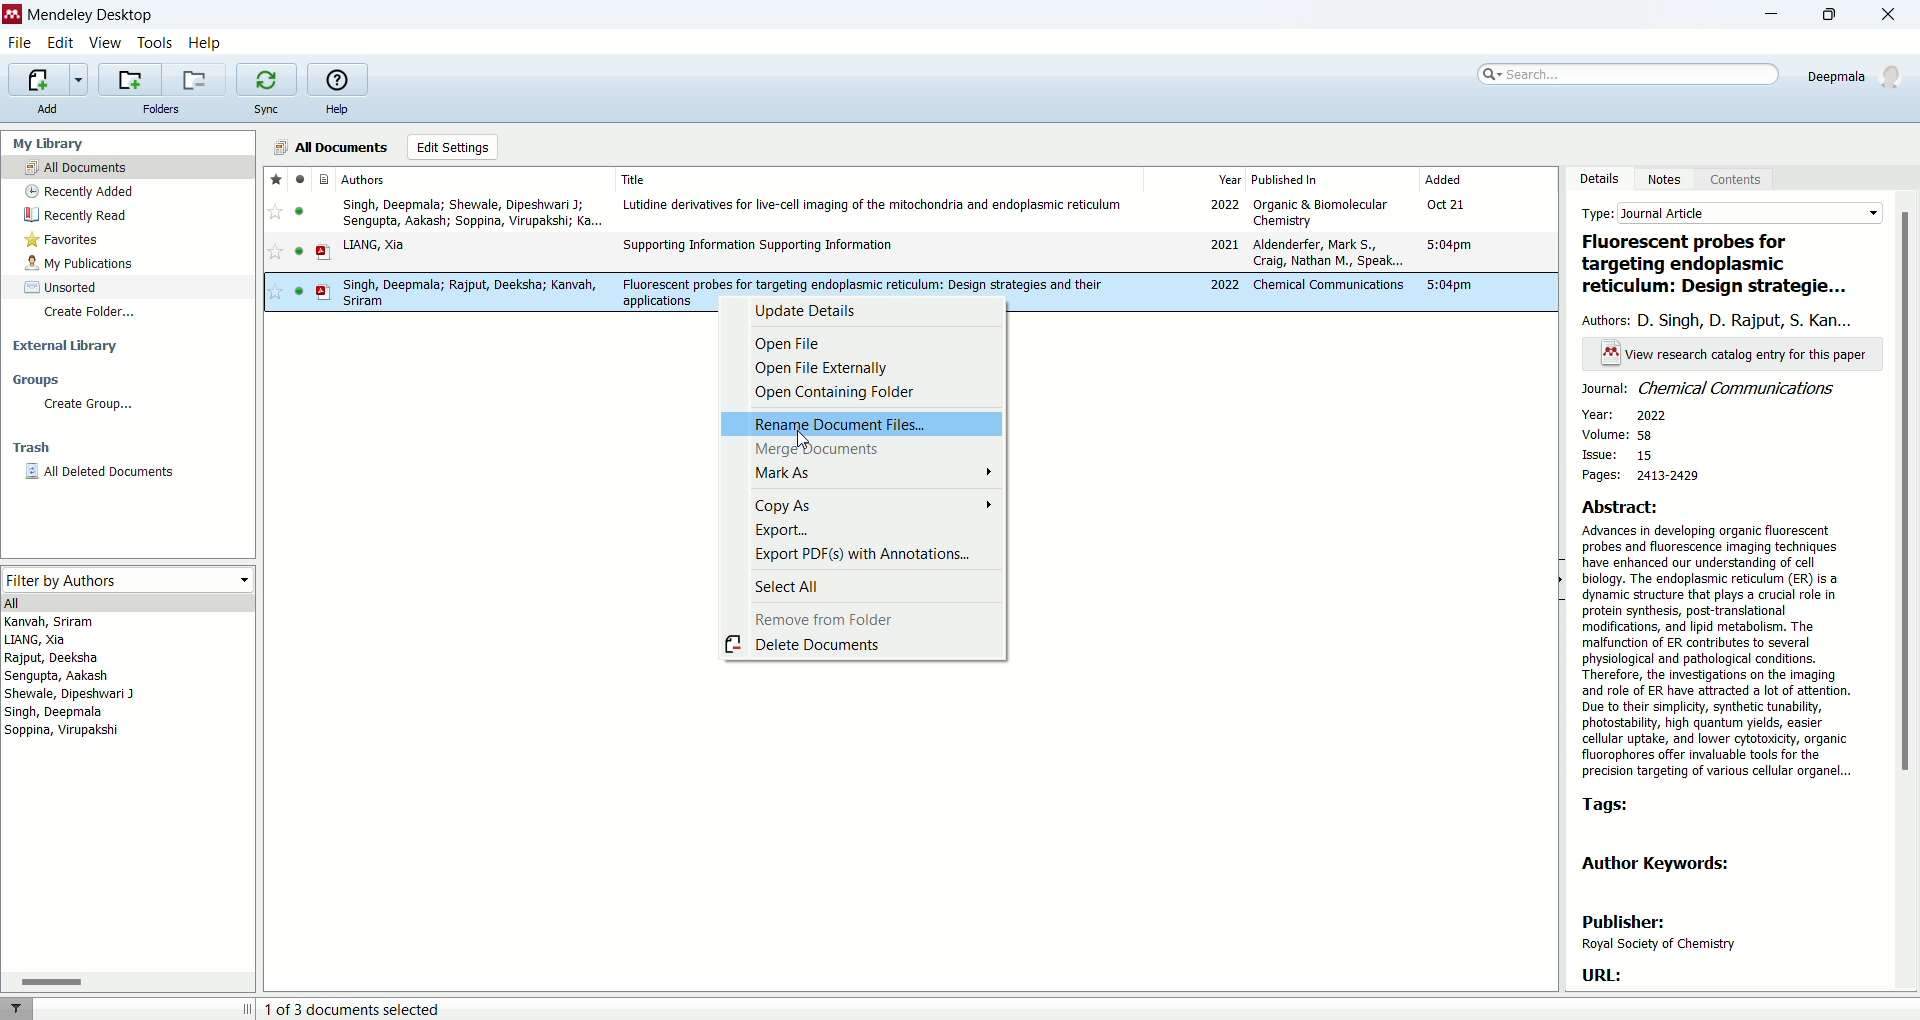 Image resolution: width=1920 pixels, height=1020 pixels. What do you see at coordinates (468, 294) in the screenshot?
I see `Singh, Deepmala; Rajput, Deeksha; Kanvah,
Sriram` at bounding box center [468, 294].